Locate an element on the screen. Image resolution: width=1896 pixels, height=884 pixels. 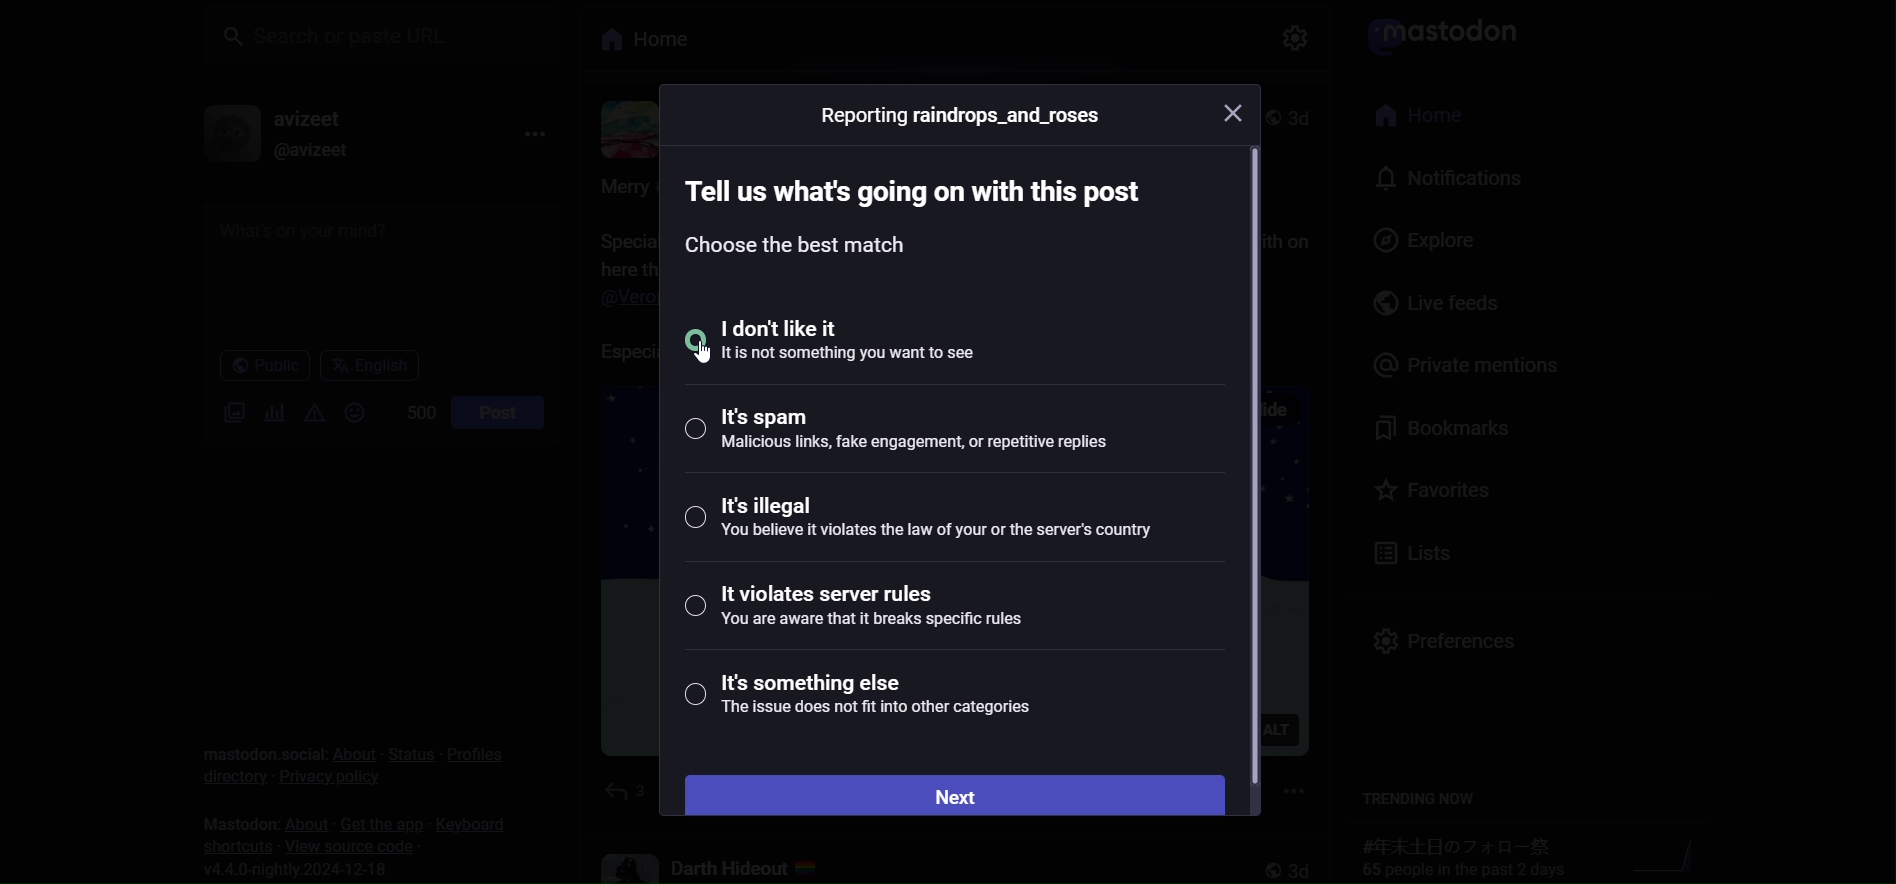
instruction is located at coordinates (901, 213).